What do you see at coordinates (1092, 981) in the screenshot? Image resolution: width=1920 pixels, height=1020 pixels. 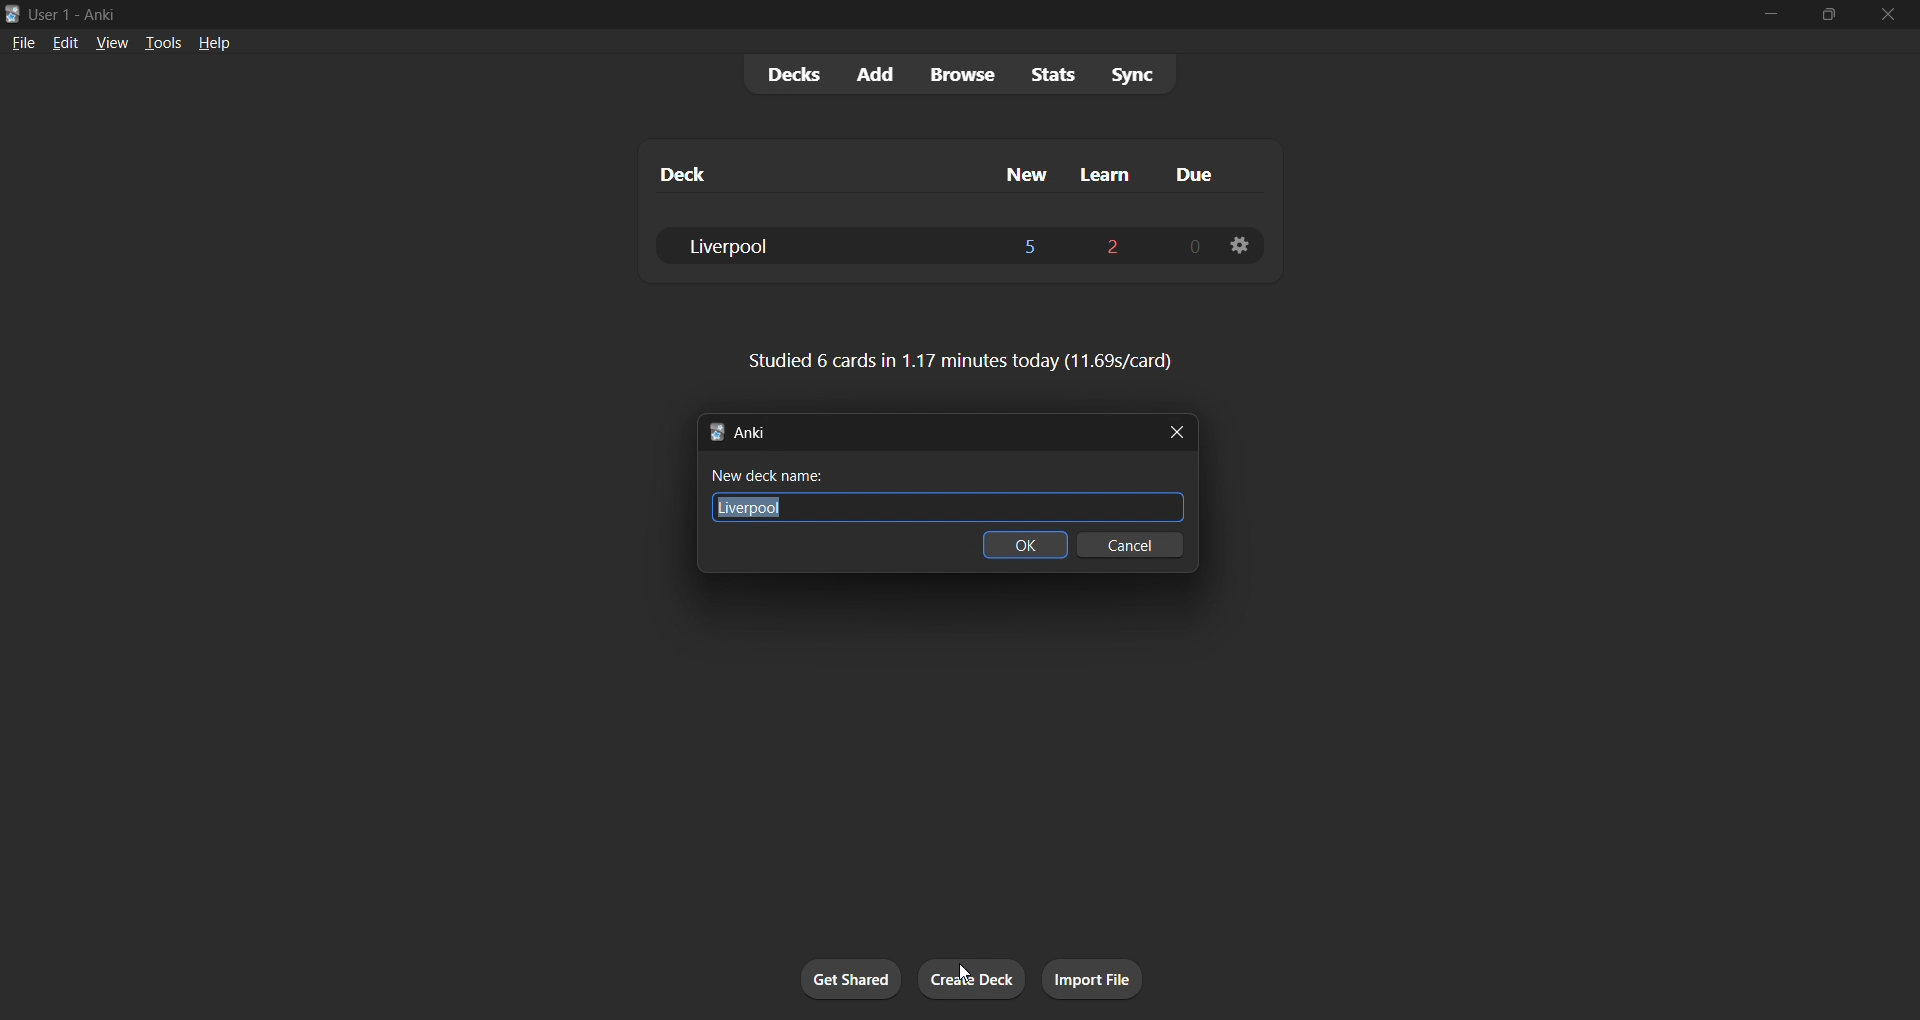 I see `import file` at bounding box center [1092, 981].